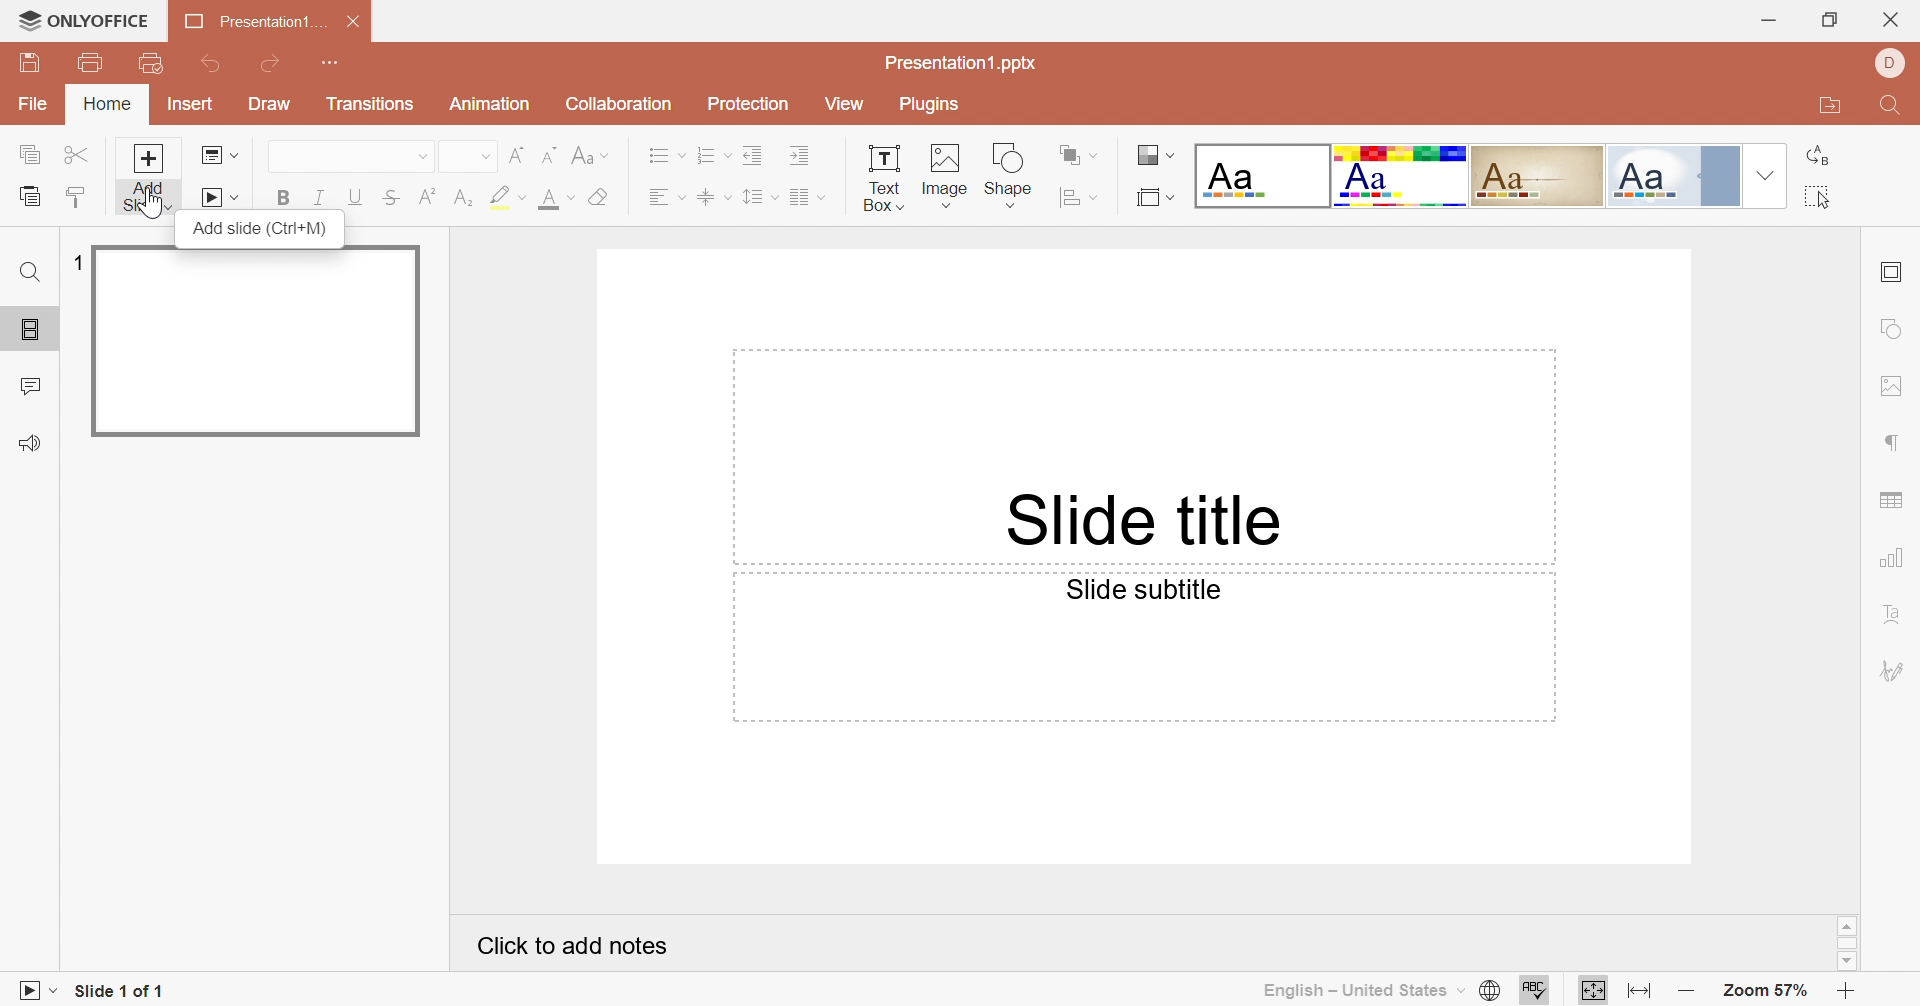 The width and height of the screenshot is (1920, 1006). What do you see at coordinates (1769, 22) in the screenshot?
I see `Minimize` at bounding box center [1769, 22].